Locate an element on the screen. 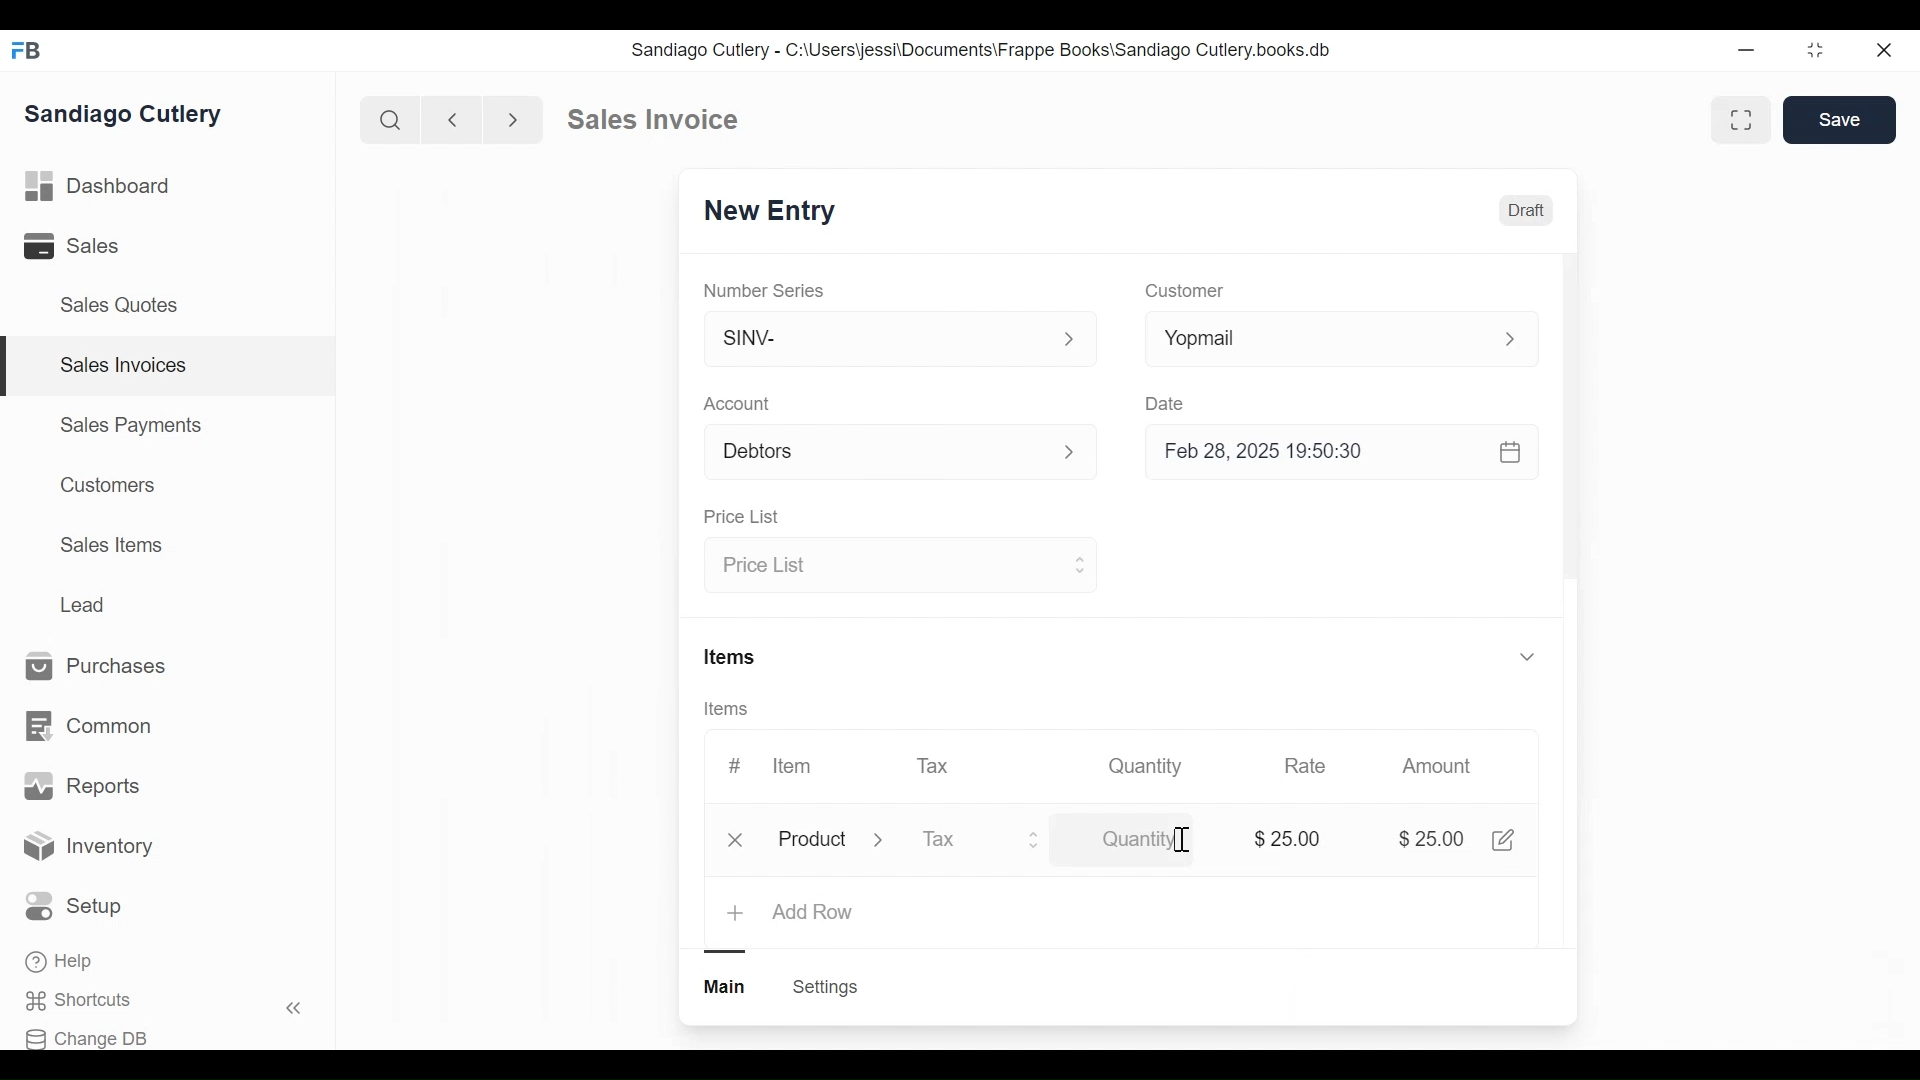 This screenshot has height=1080, width=1920. product is located at coordinates (812, 843).